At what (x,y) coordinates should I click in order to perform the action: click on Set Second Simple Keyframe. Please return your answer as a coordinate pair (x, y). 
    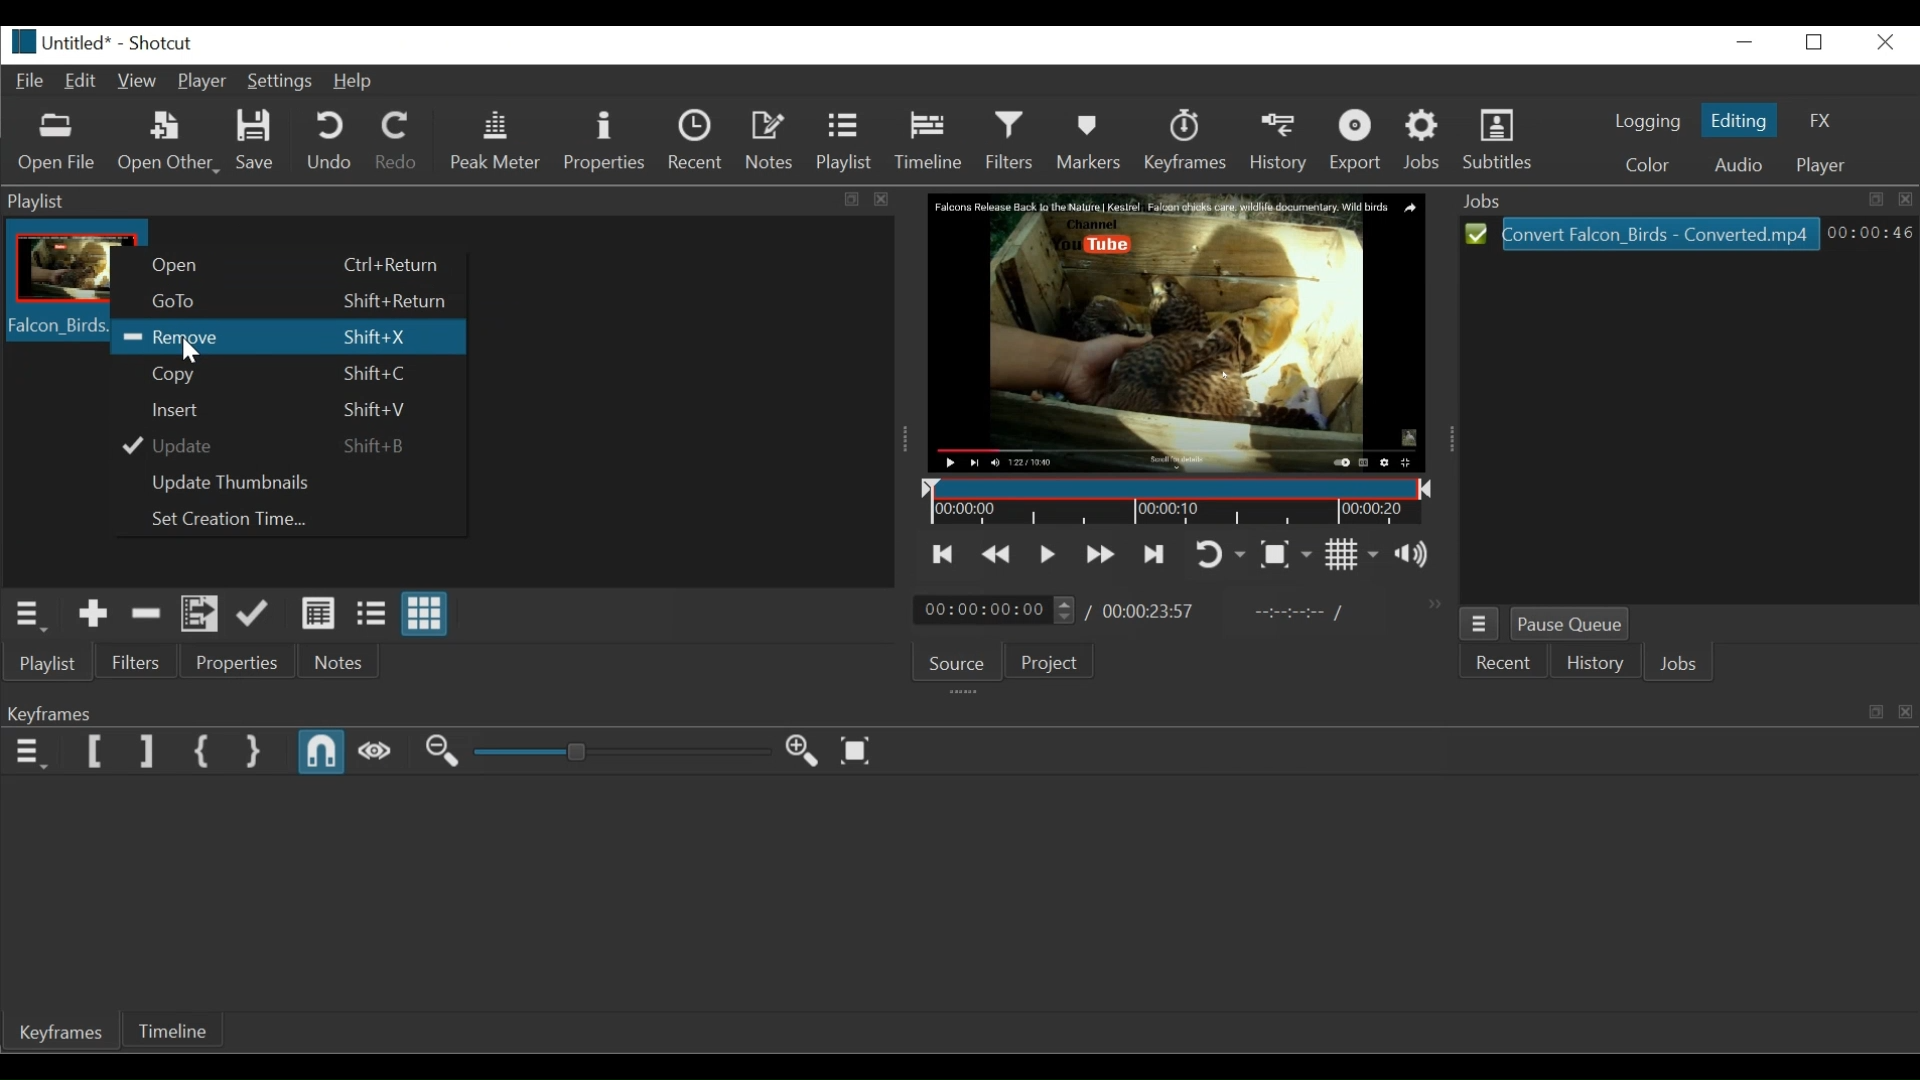
    Looking at the image, I should click on (254, 753).